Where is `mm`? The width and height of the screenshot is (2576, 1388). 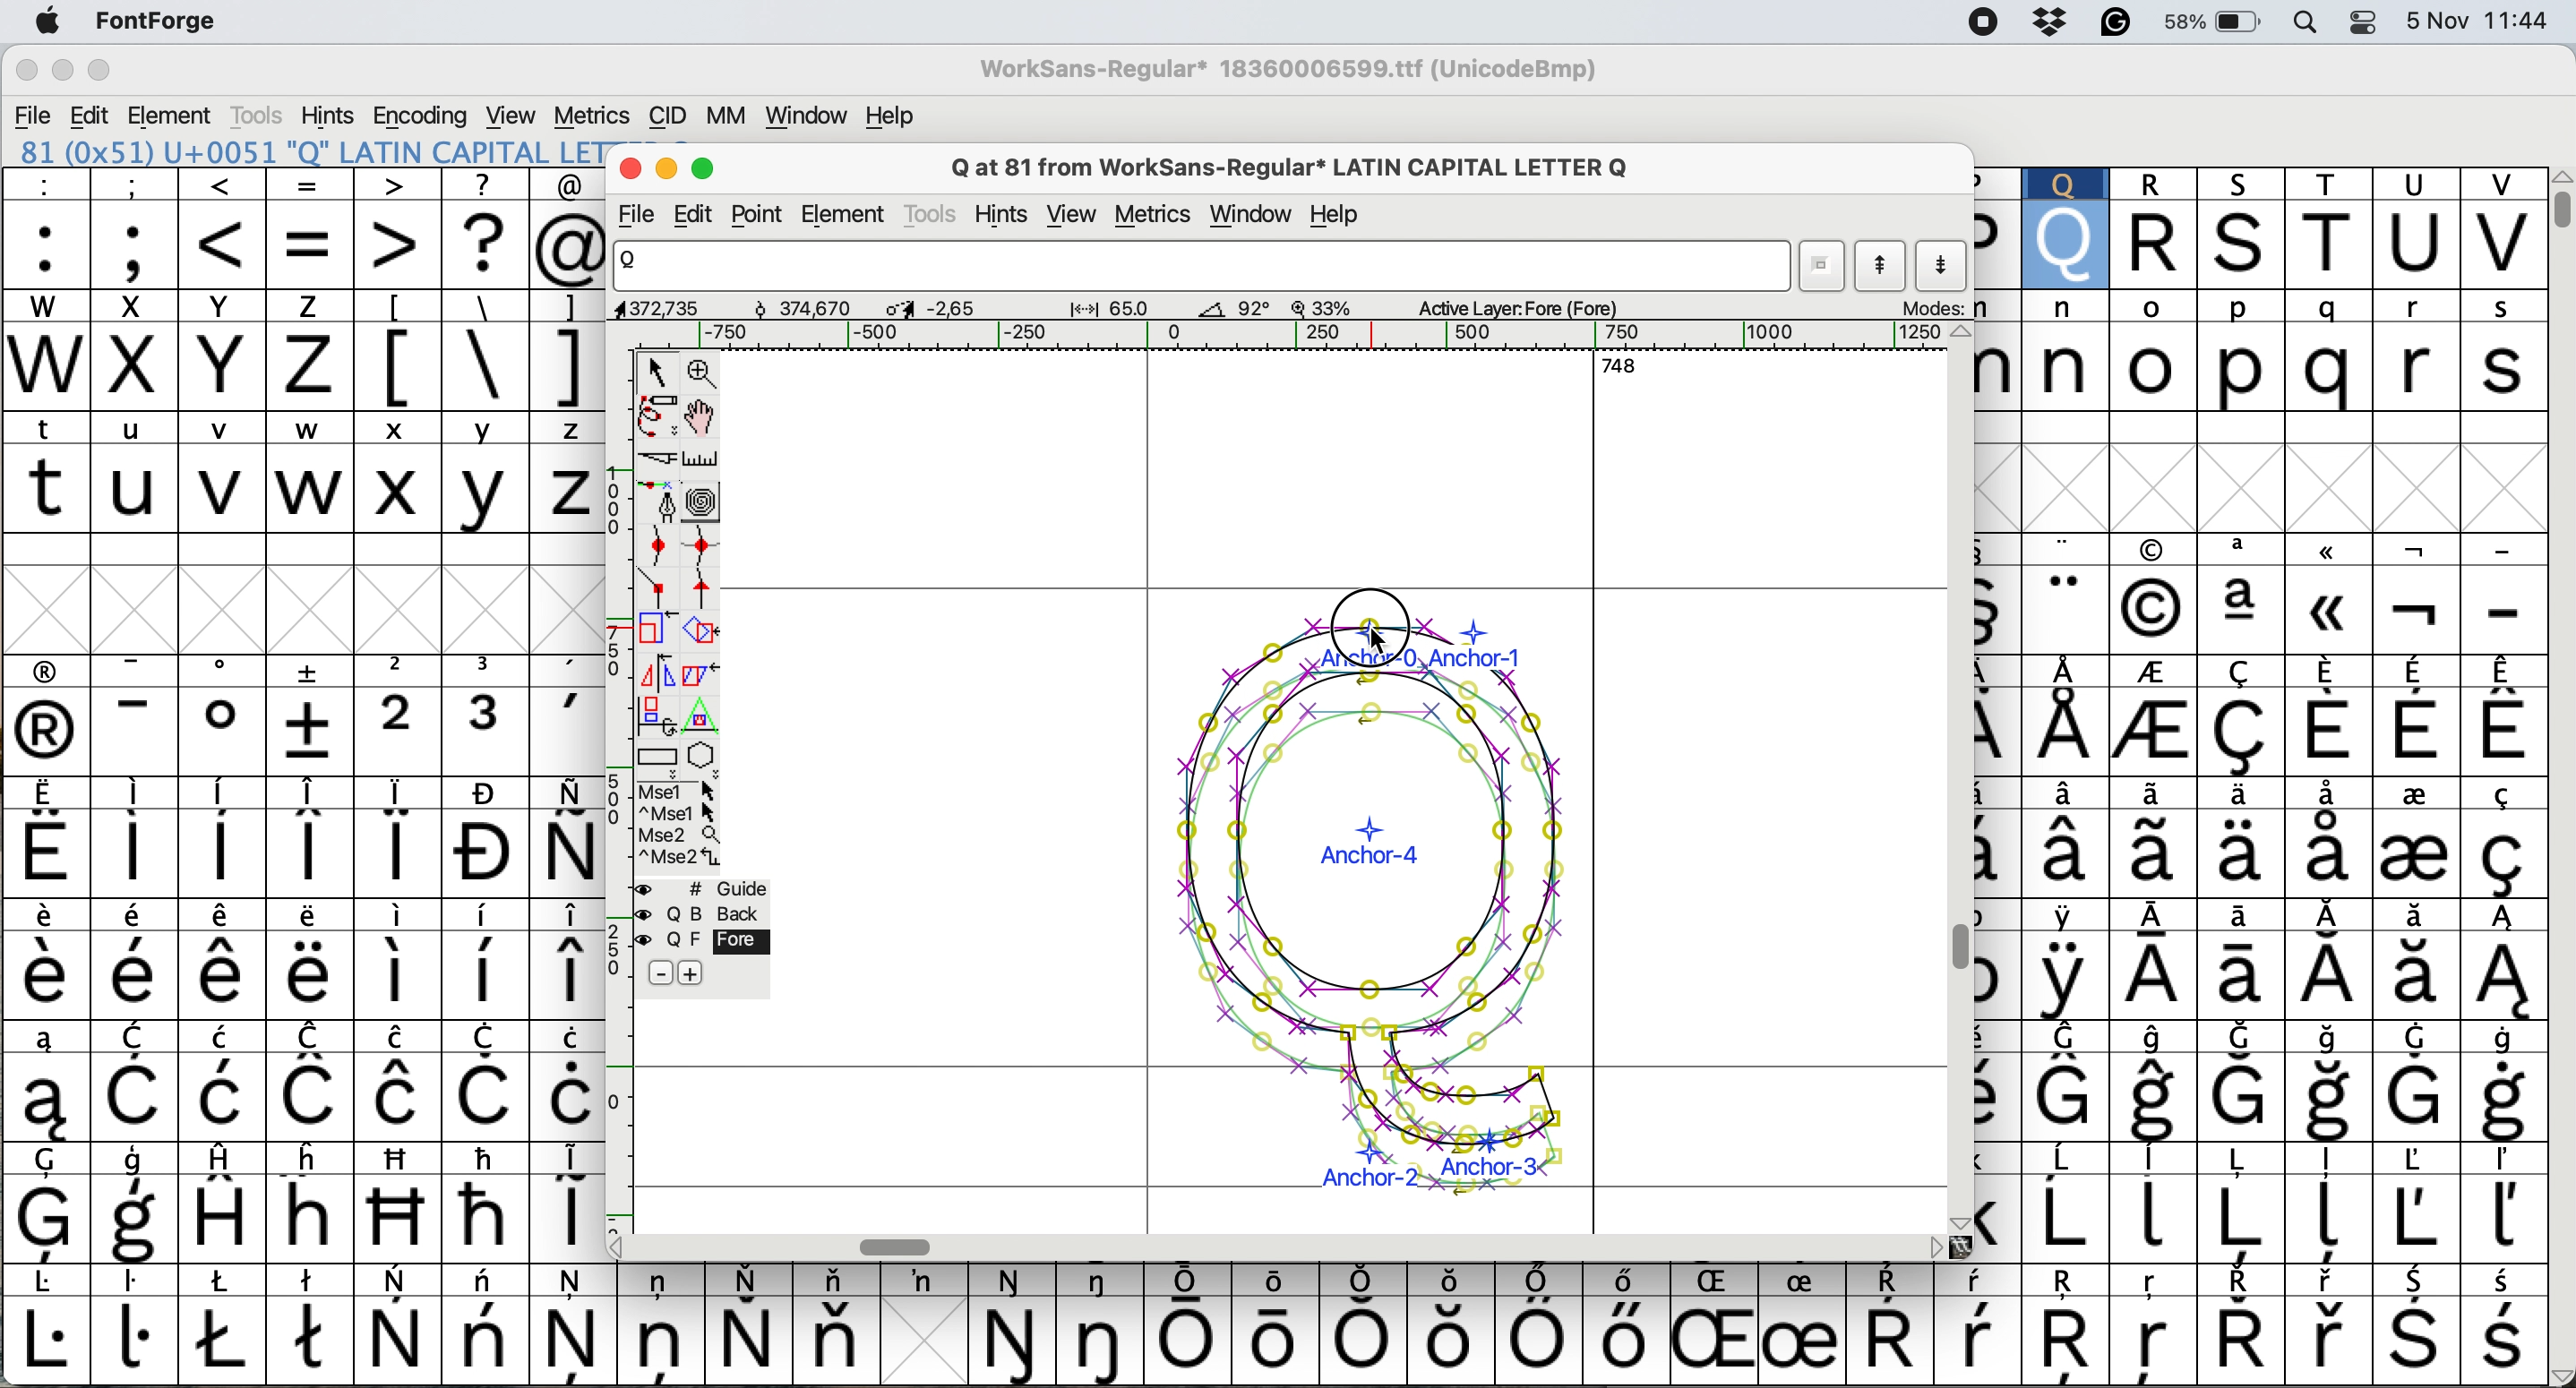 mm is located at coordinates (722, 117).